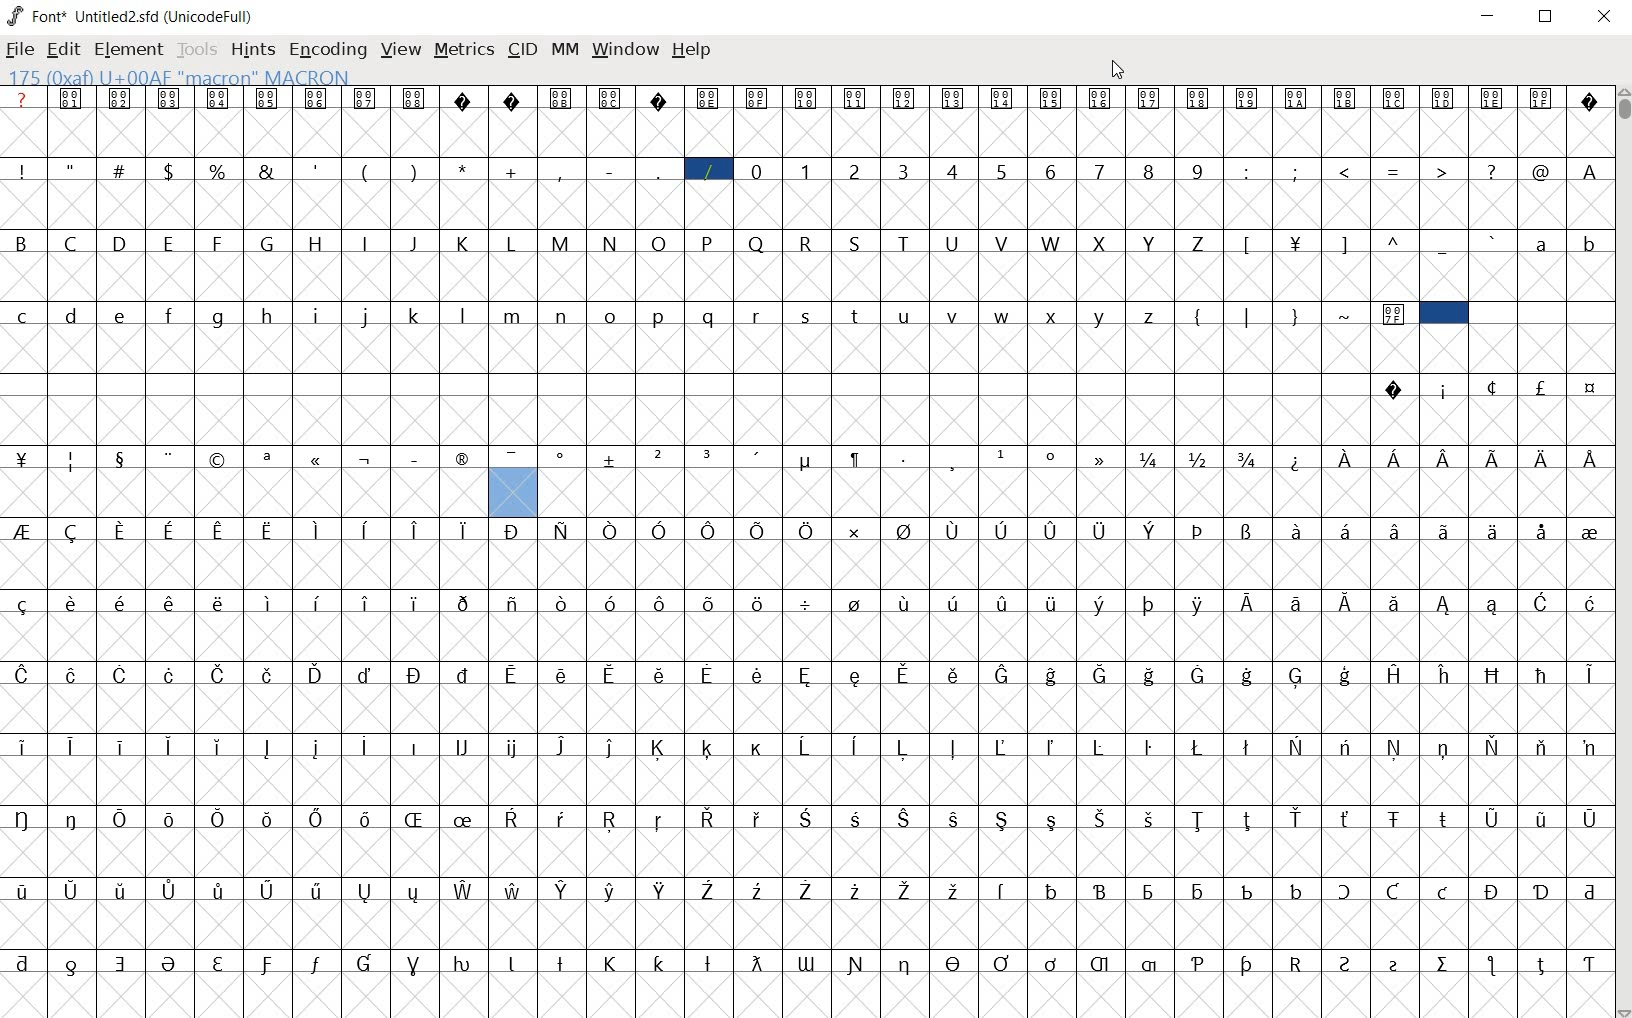  I want to click on j, so click(366, 317).